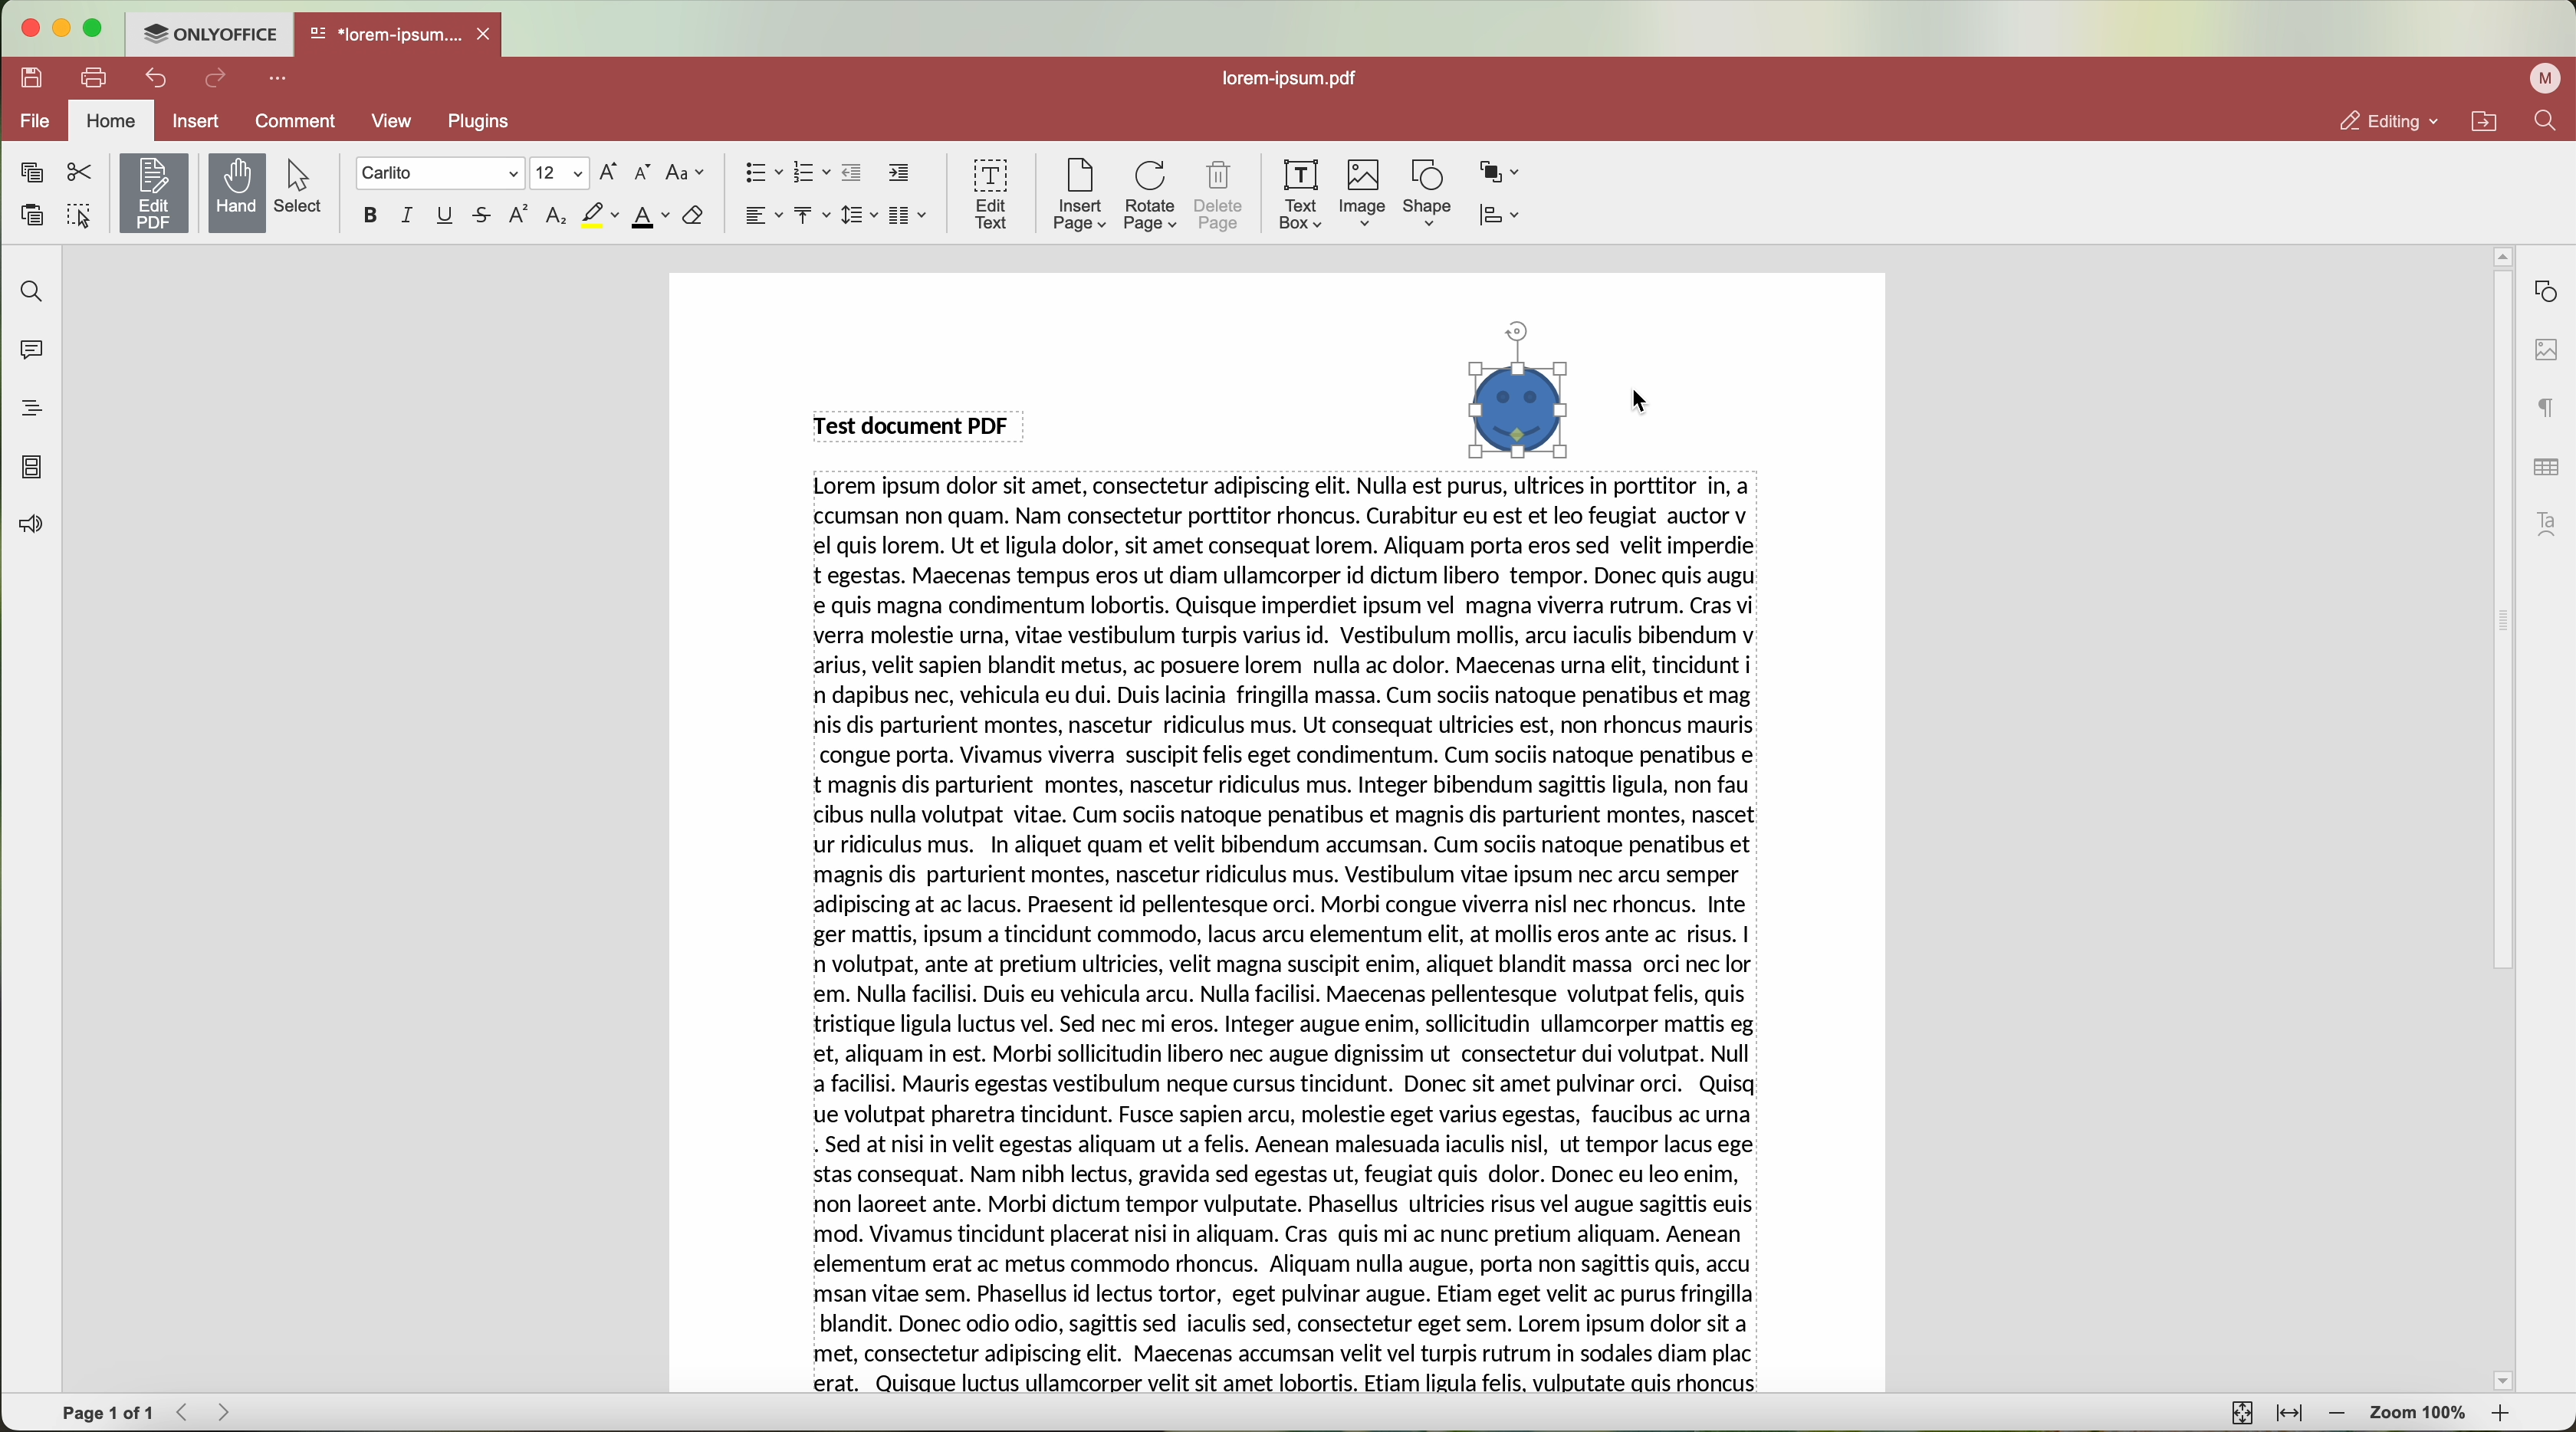 The image size is (2576, 1432). What do you see at coordinates (2500, 818) in the screenshot?
I see `scrollbar` at bounding box center [2500, 818].